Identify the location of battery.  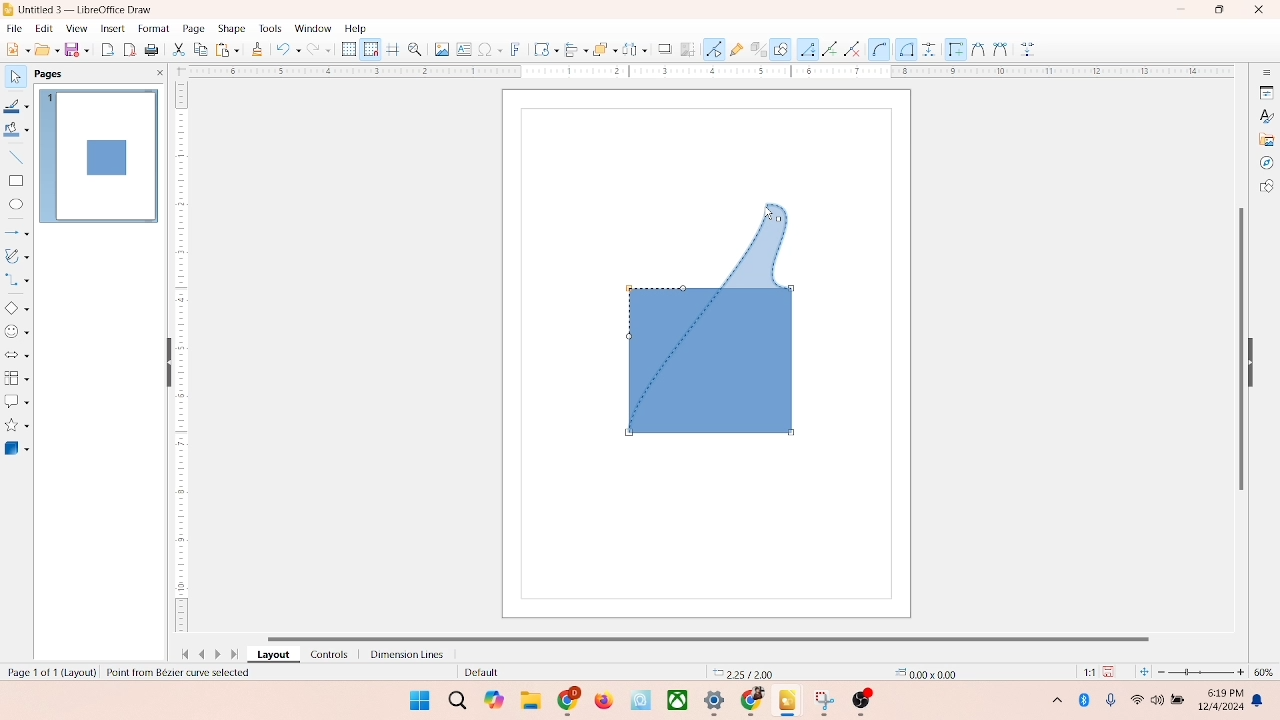
(1180, 701).